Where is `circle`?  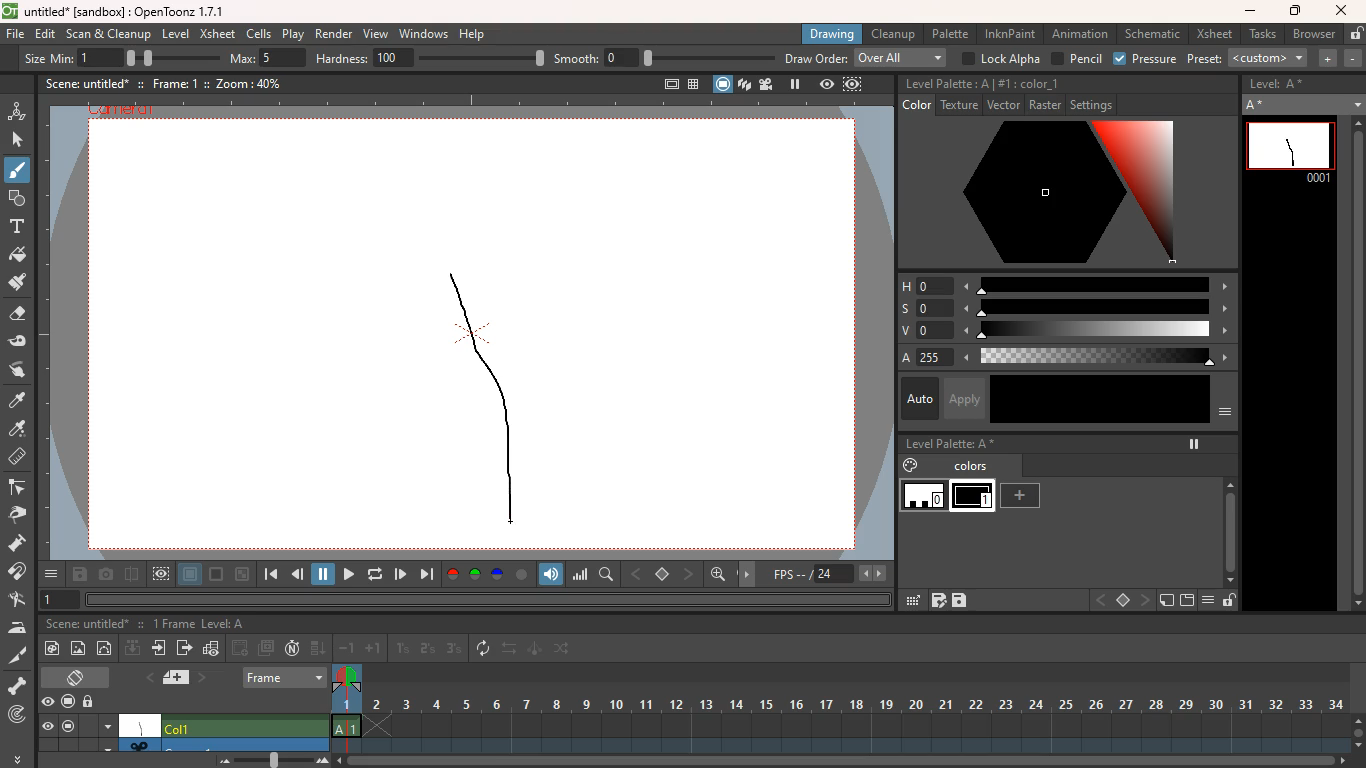
circle is located at coordinates (522, 574).